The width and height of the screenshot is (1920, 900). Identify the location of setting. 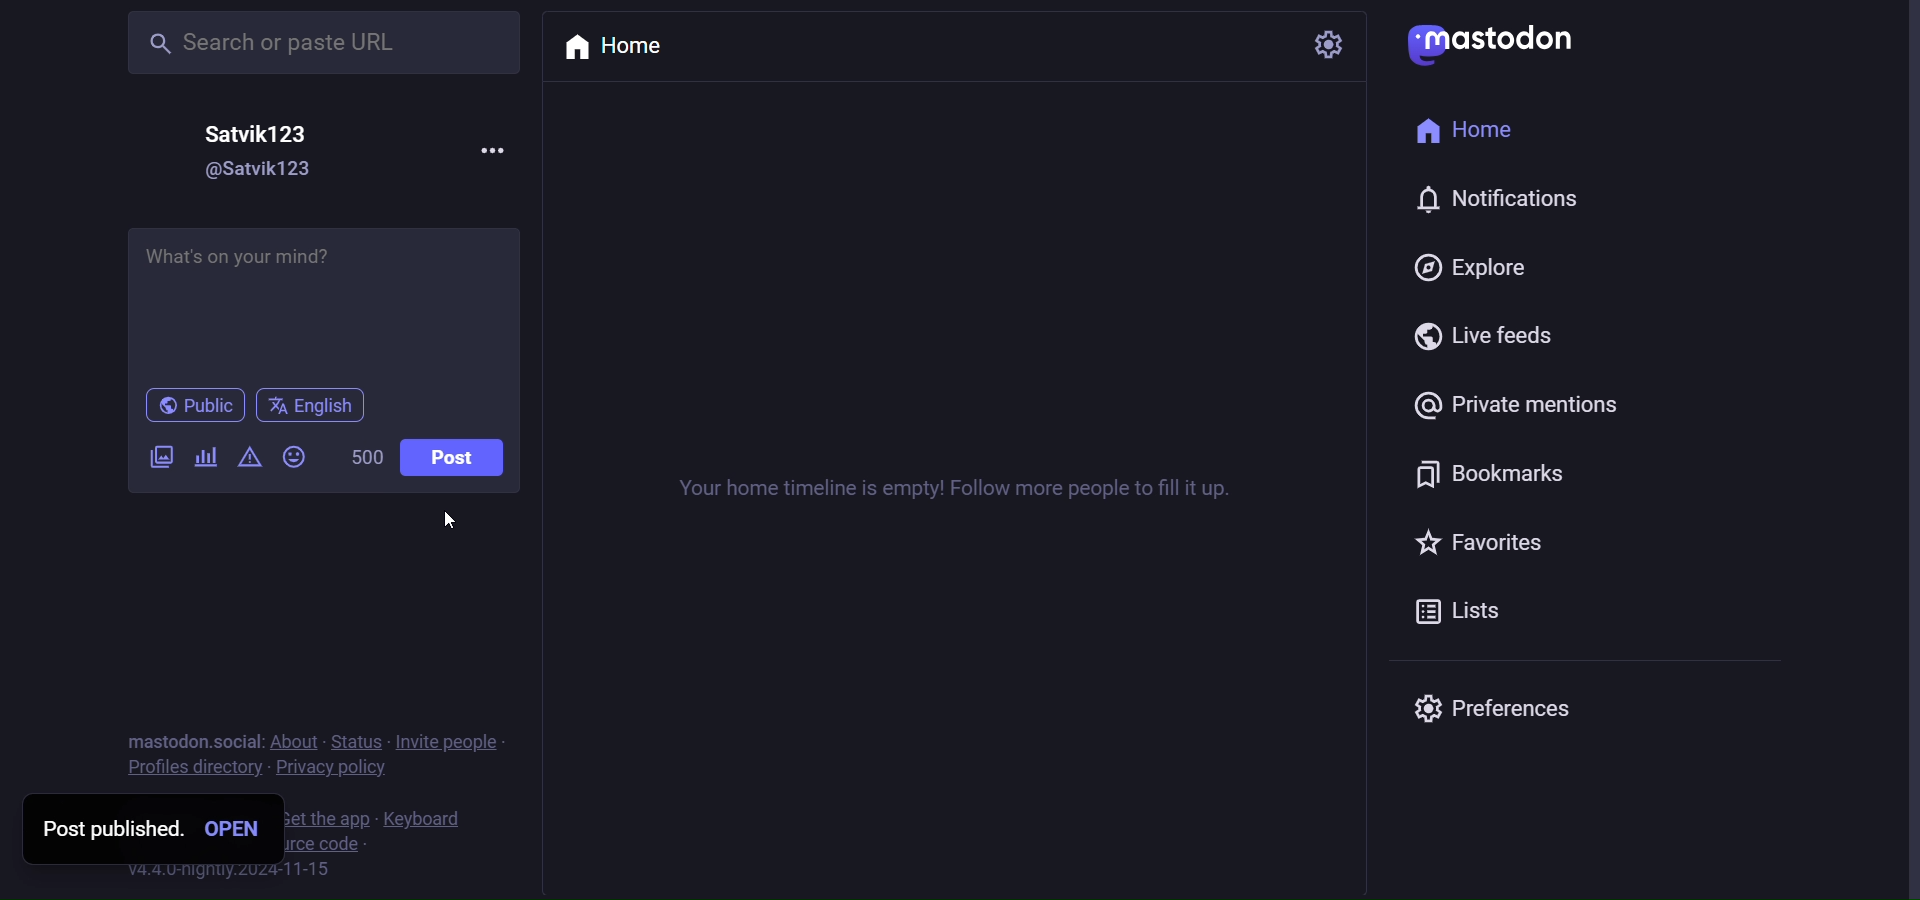
(1327, 44).